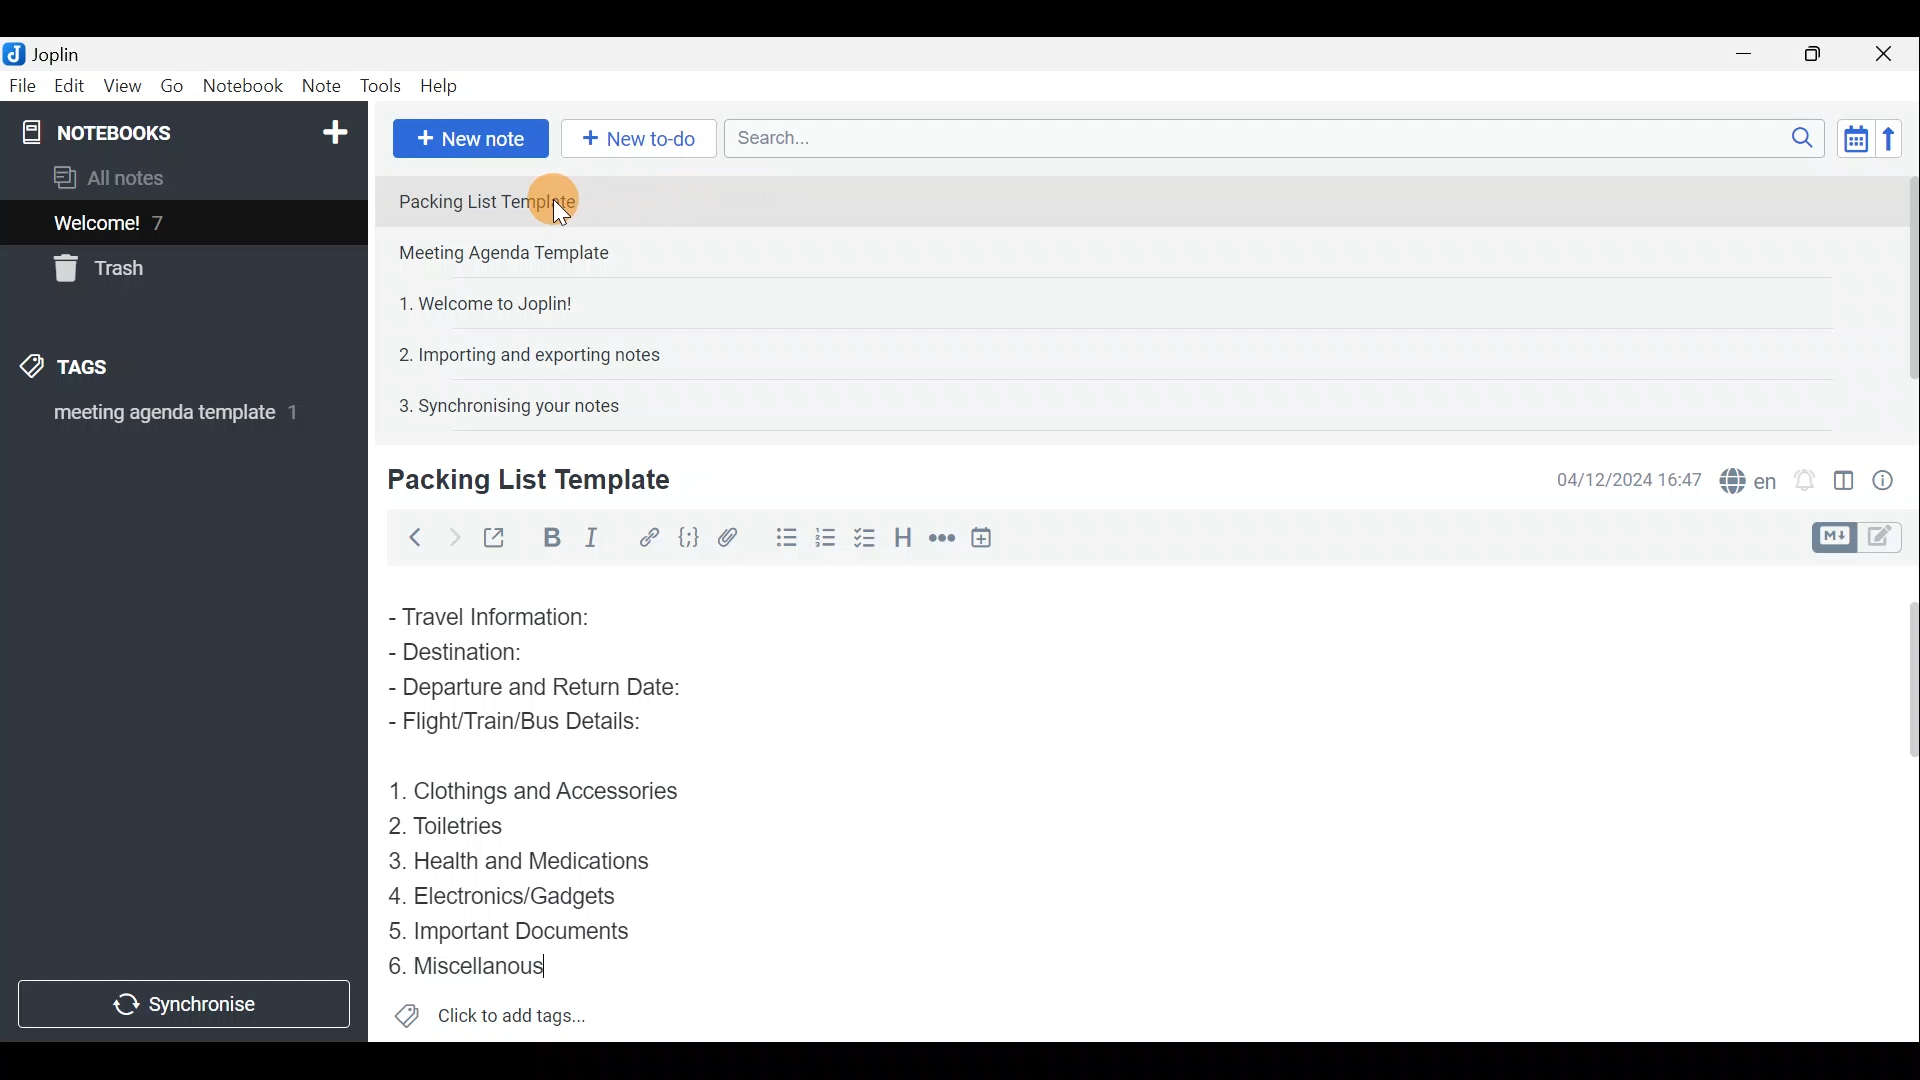  What do you see at coordinates (1896, 137) in the screenshot?
I see `Reverse sort order` at bounding box center [1896, 137].